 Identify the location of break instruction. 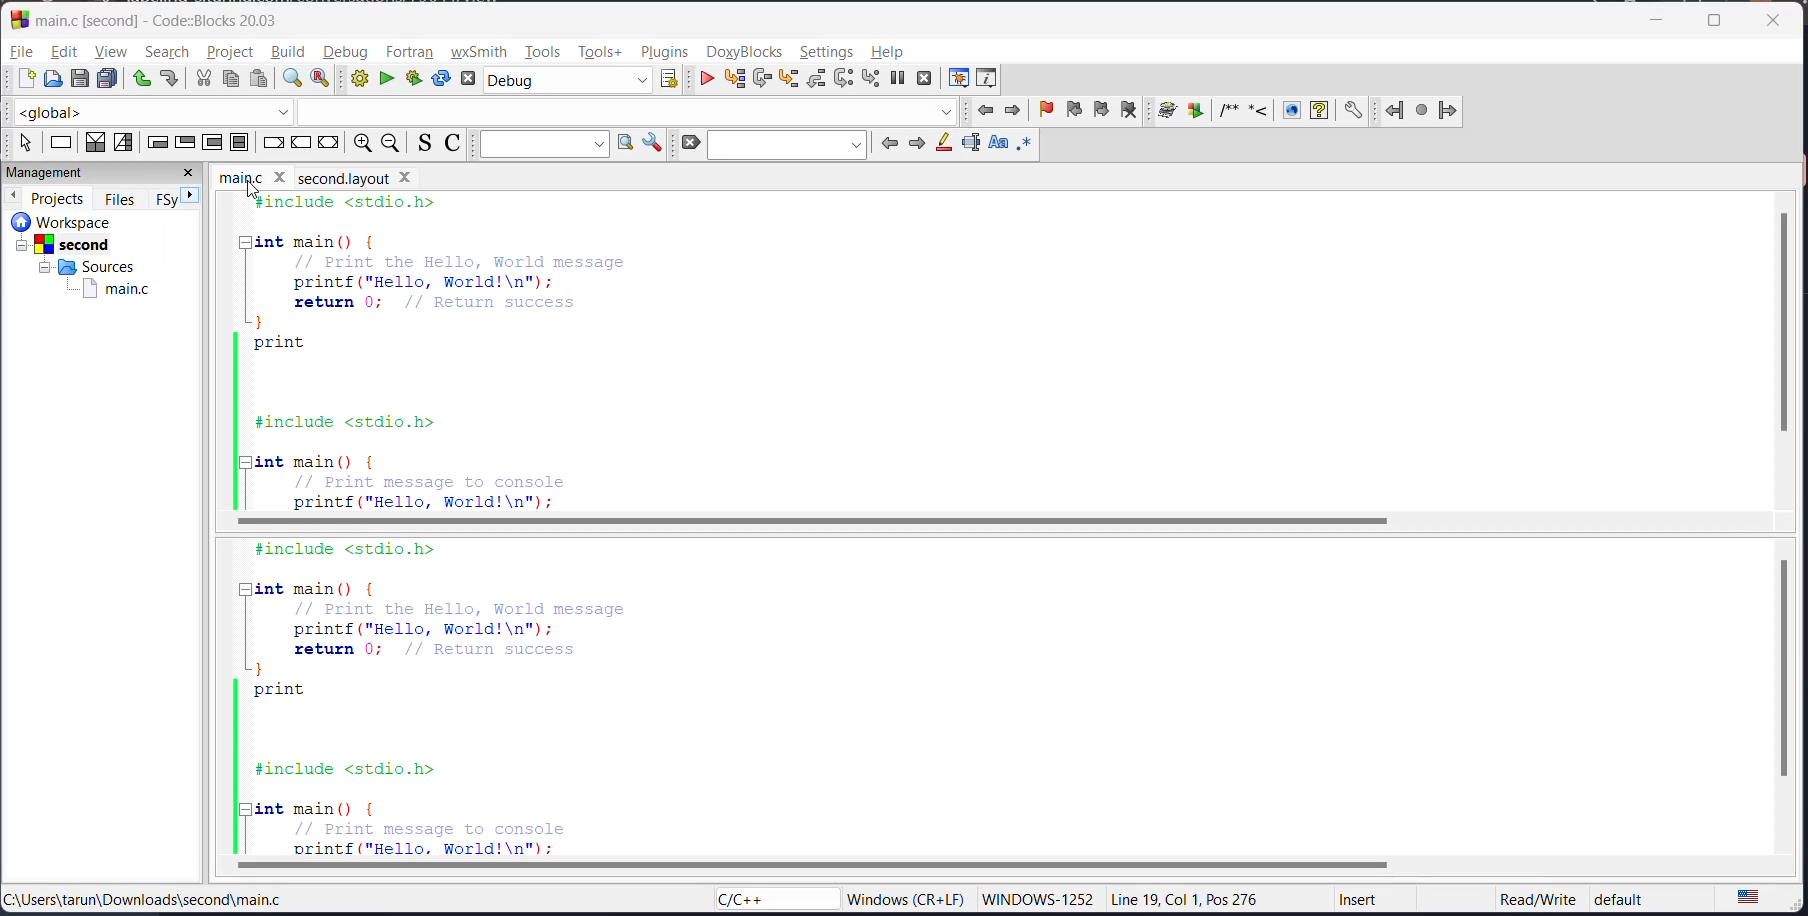
(272, 143).